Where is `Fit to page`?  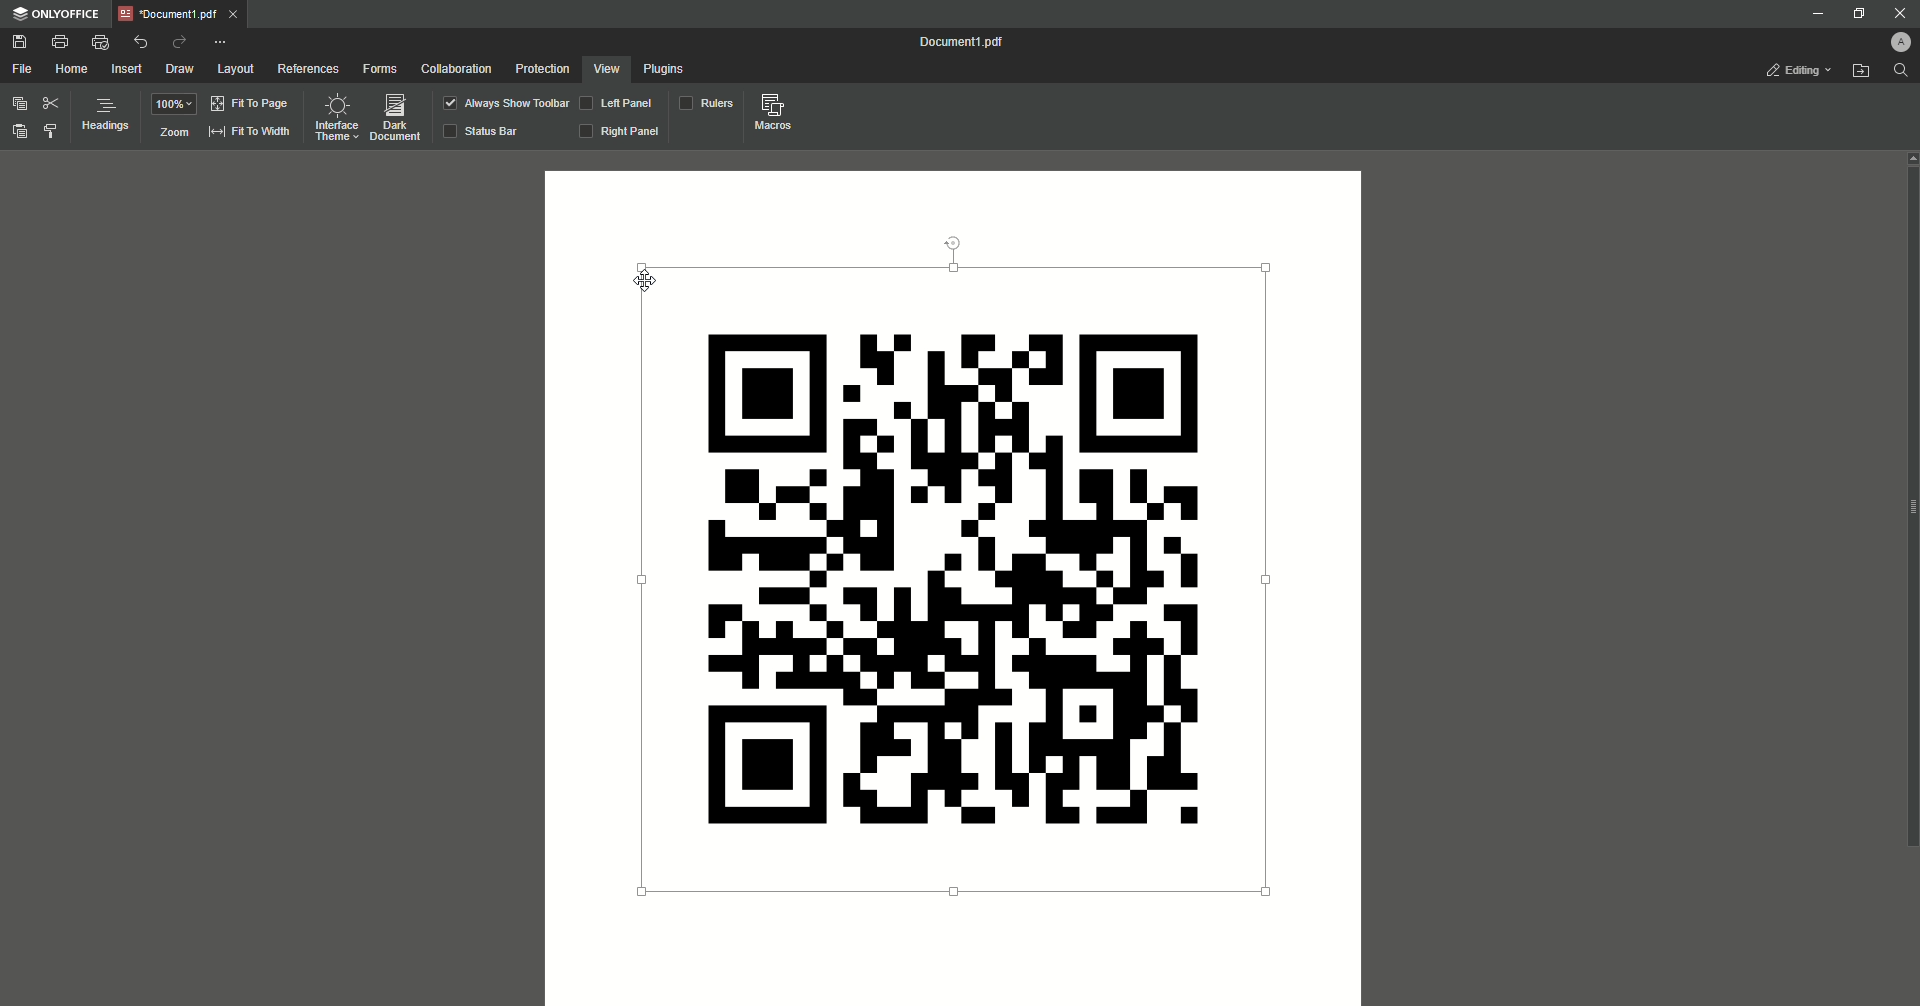 Fit to page is located at coordinates (250, 105).